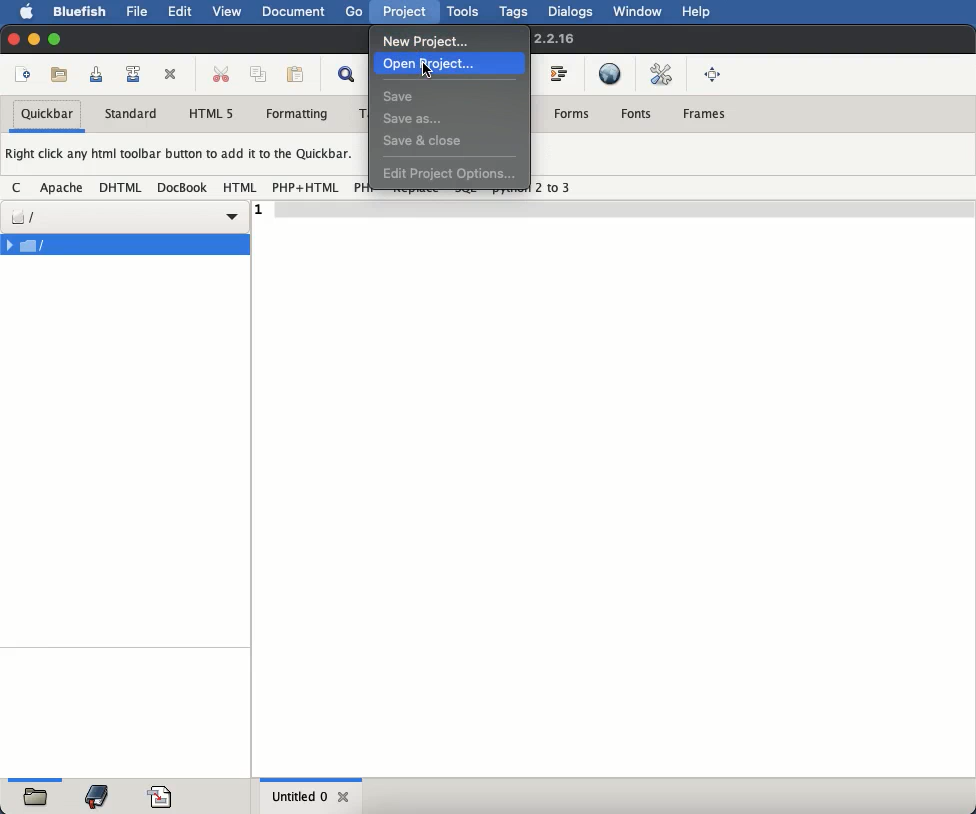 The image size is (976, 814). What do you see at coordinates (25, 75) in the screenshot?
I see `new file` at bounding box center [25, 75].